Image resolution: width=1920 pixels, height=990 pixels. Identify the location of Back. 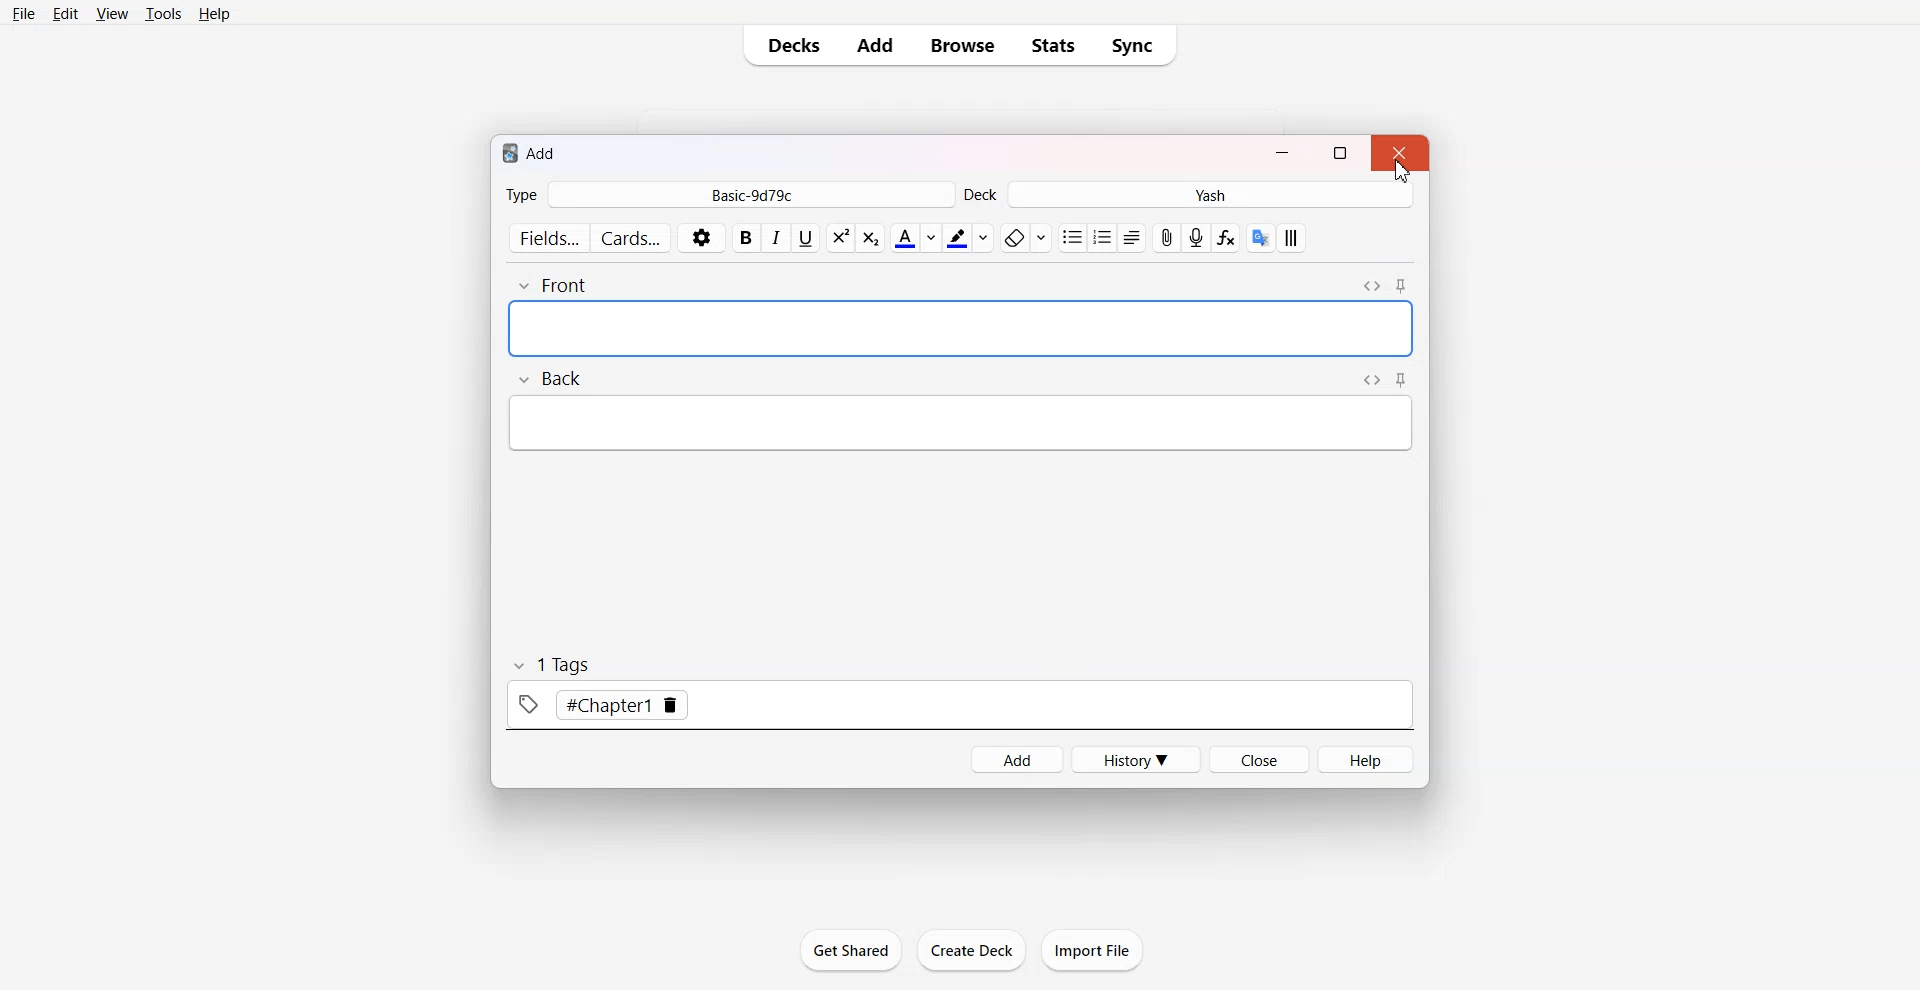
(549, 378).